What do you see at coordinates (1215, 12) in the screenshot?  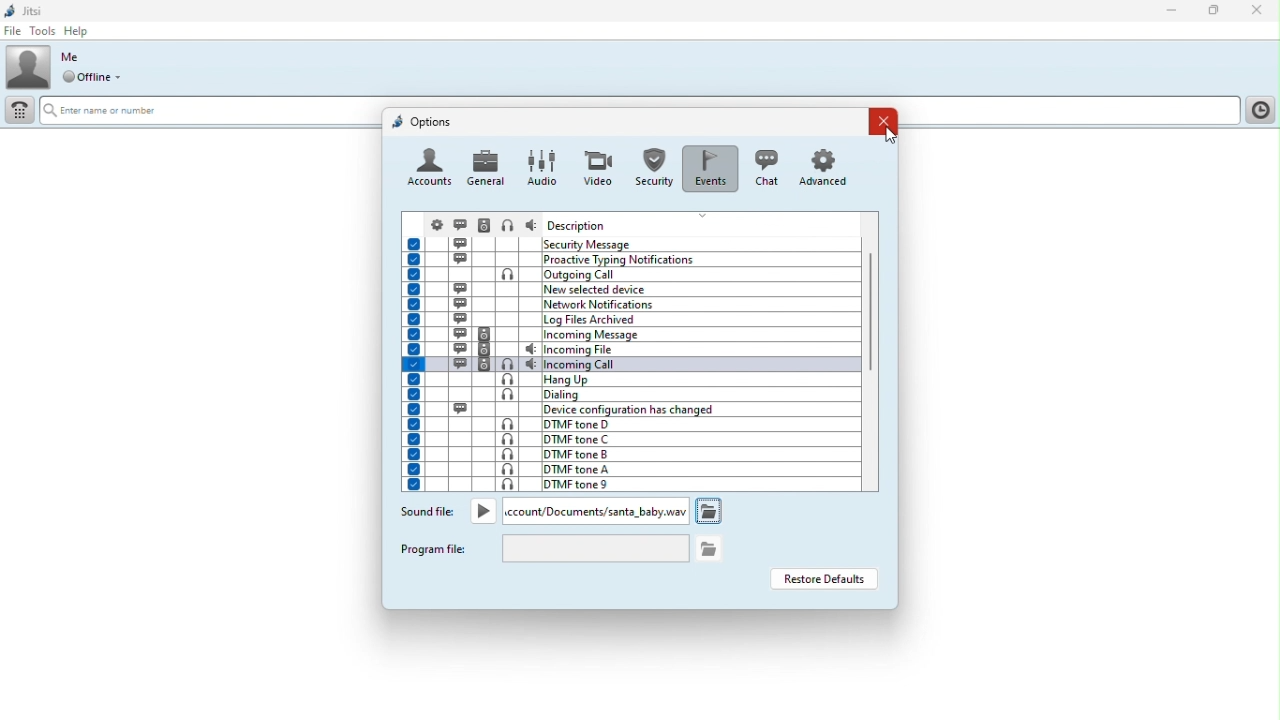 I see `Restore` at bounding box center [1215, 12].